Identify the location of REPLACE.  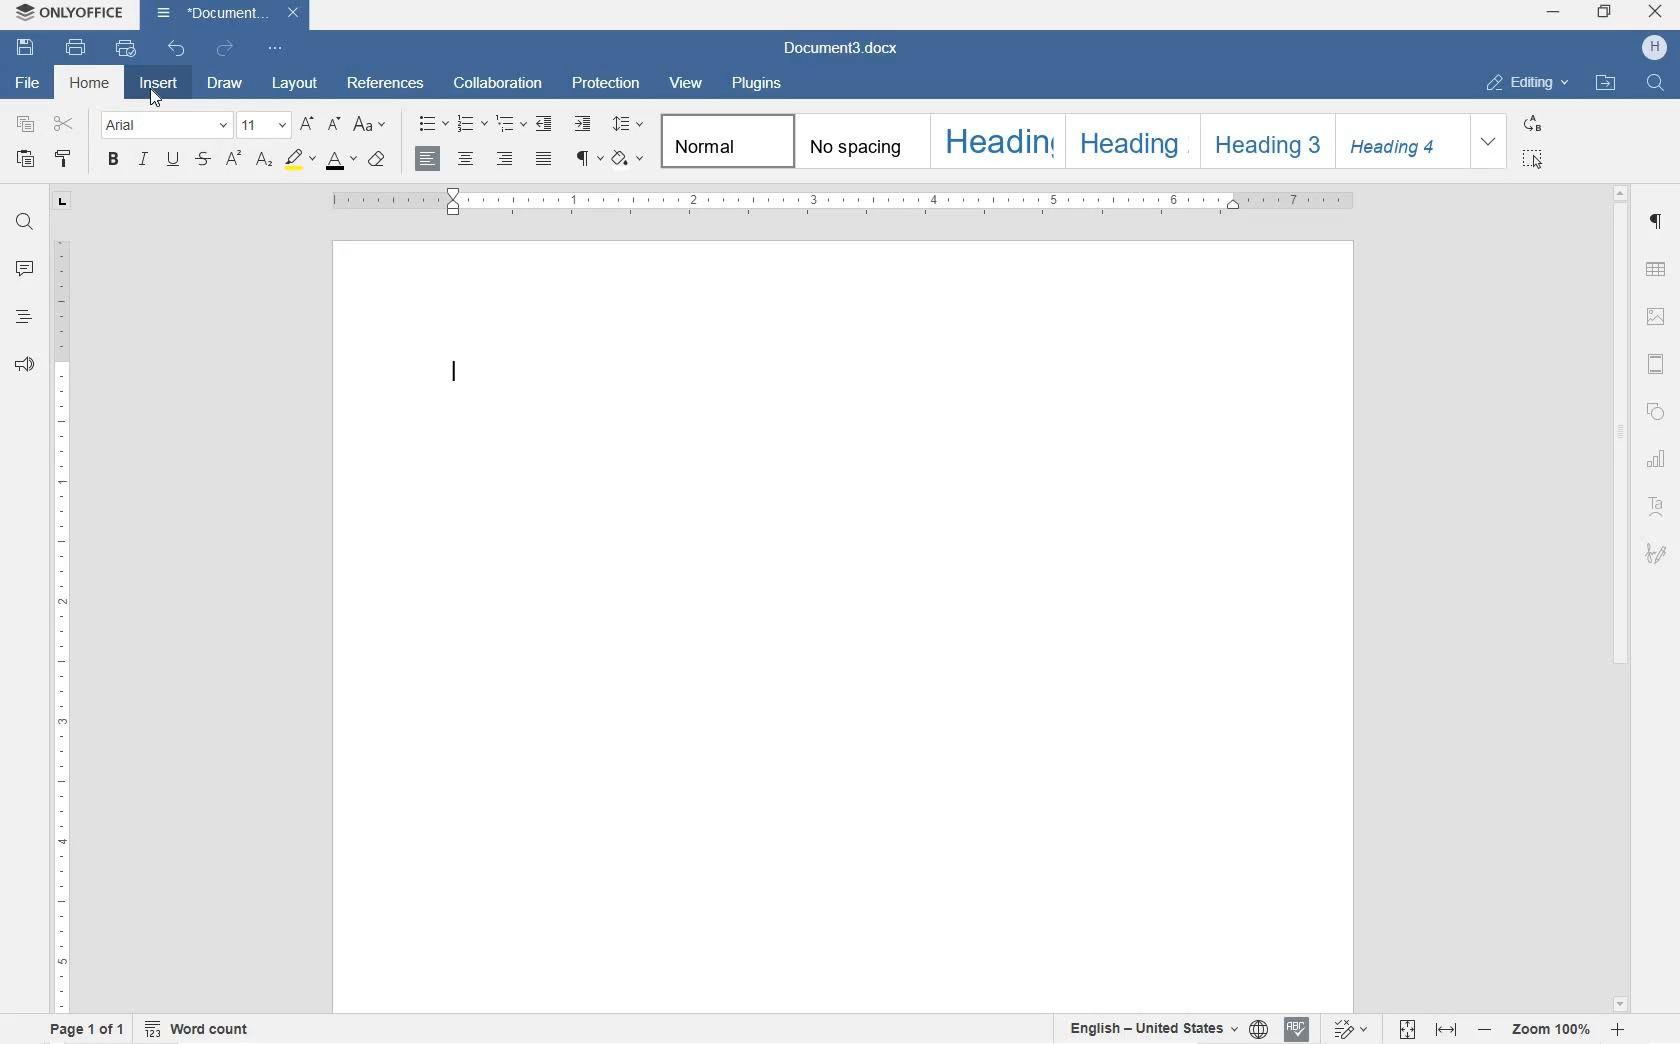
(1531, 125).